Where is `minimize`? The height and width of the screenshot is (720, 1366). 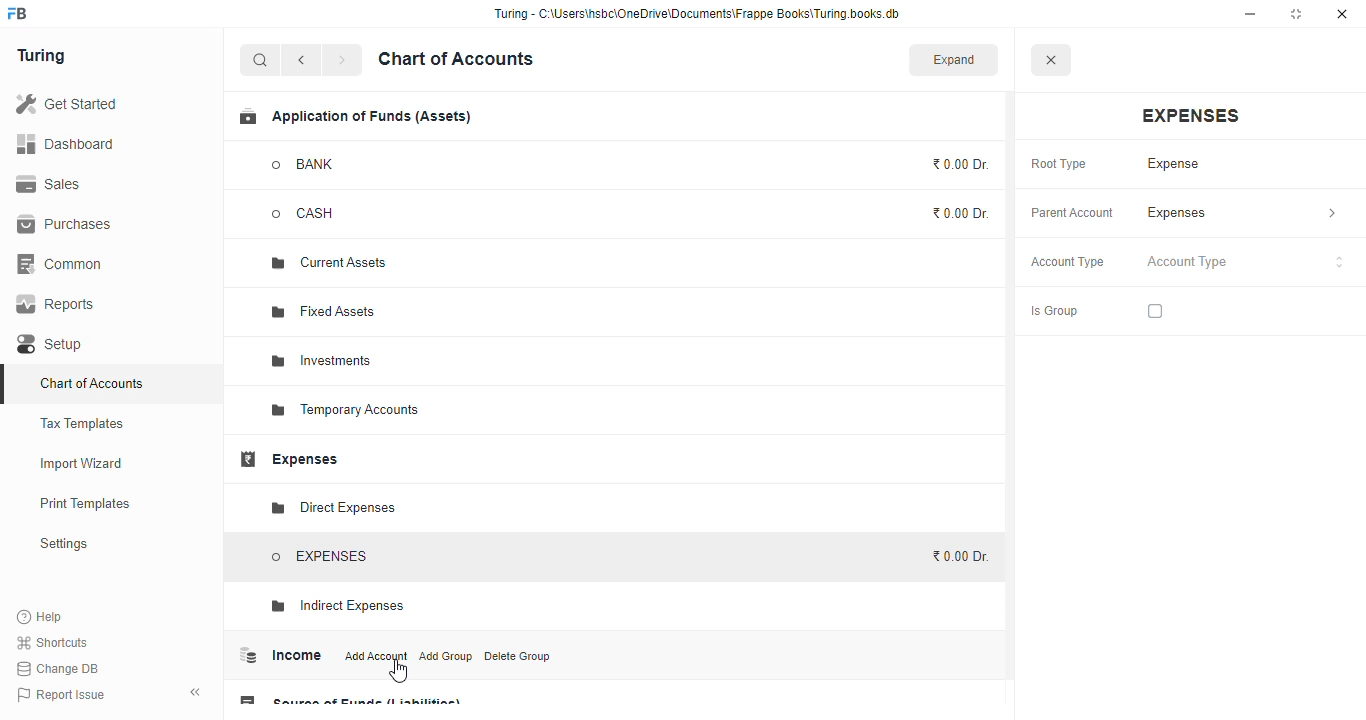 minimize is located at coordinates (1250, 14).